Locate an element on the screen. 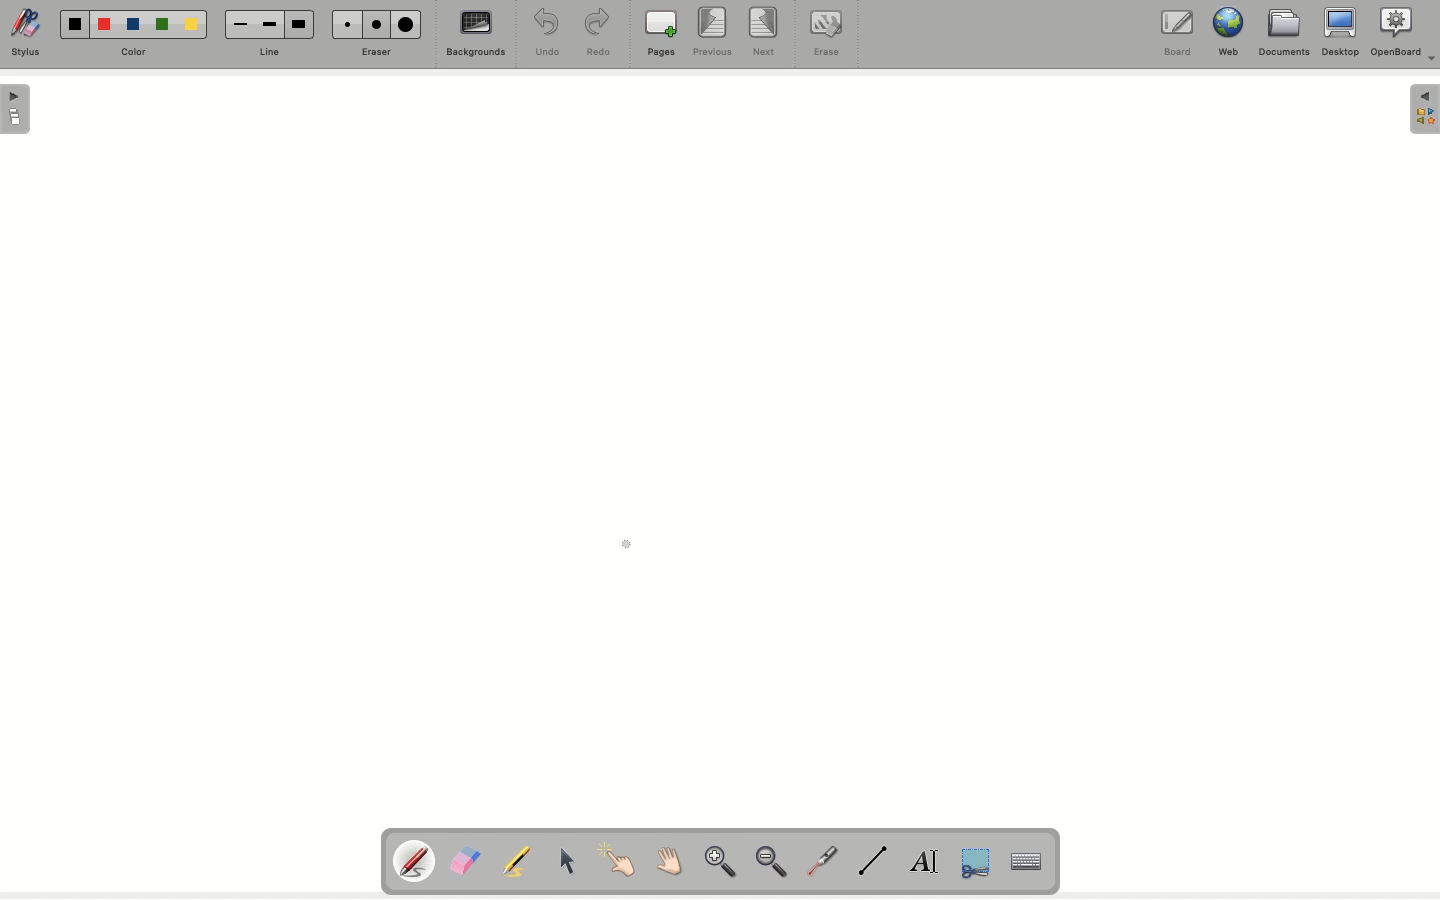 This screenshot has height=900, width=1440. Cursor is located at coordinates (565, 858).